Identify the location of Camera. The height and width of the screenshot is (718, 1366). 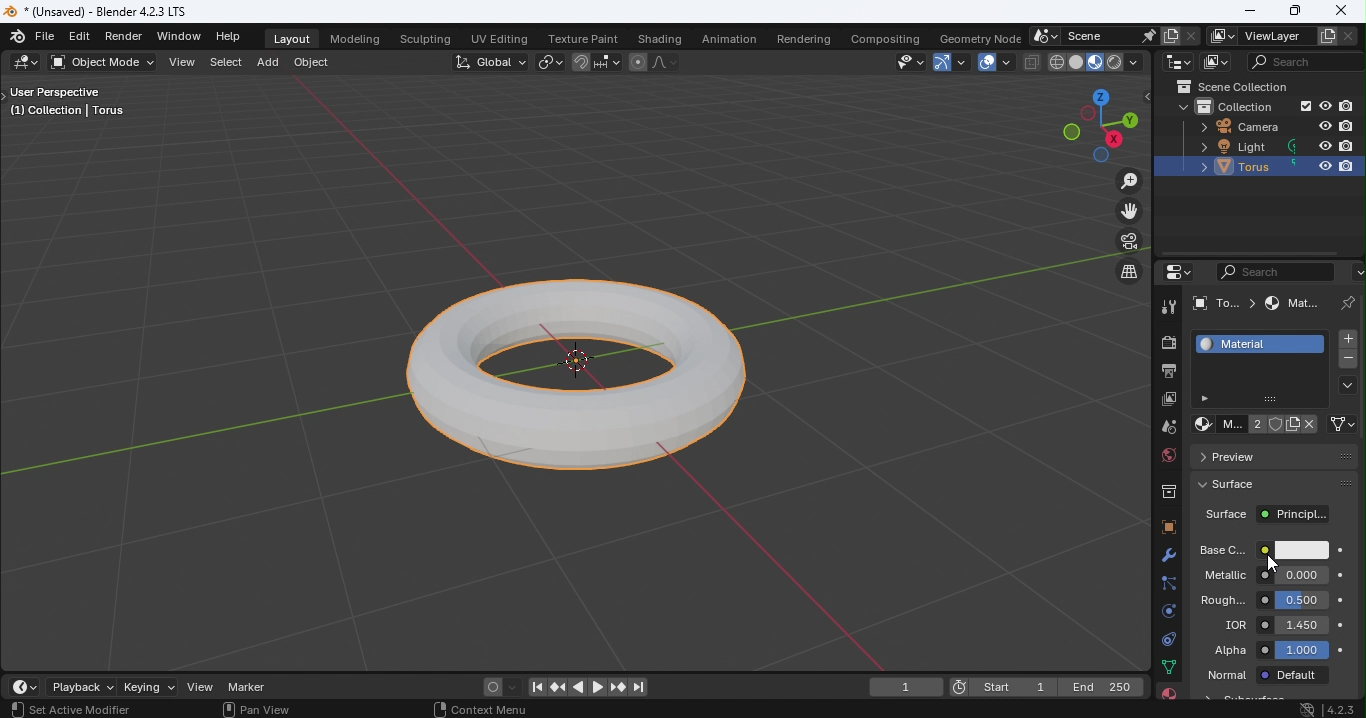
(1233, 126).